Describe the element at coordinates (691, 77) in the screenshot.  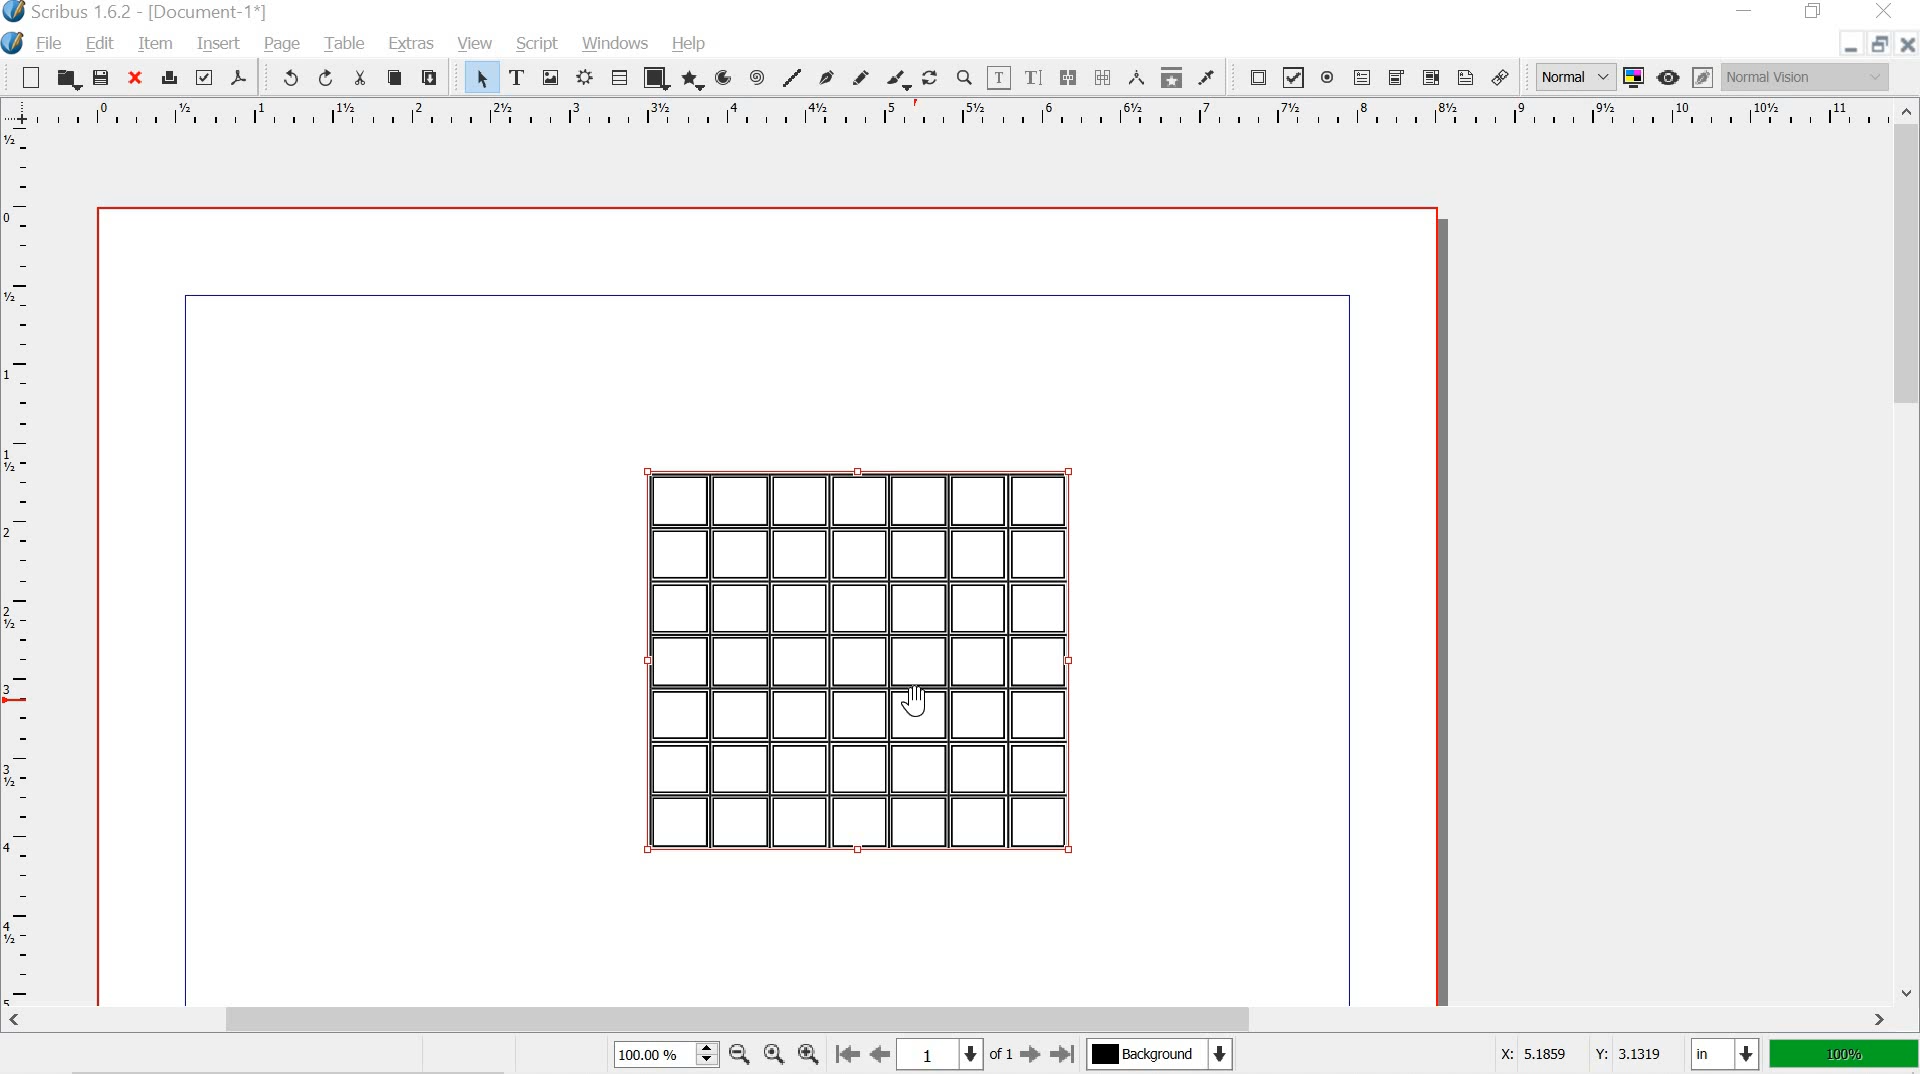
I see `polygon` at that location.